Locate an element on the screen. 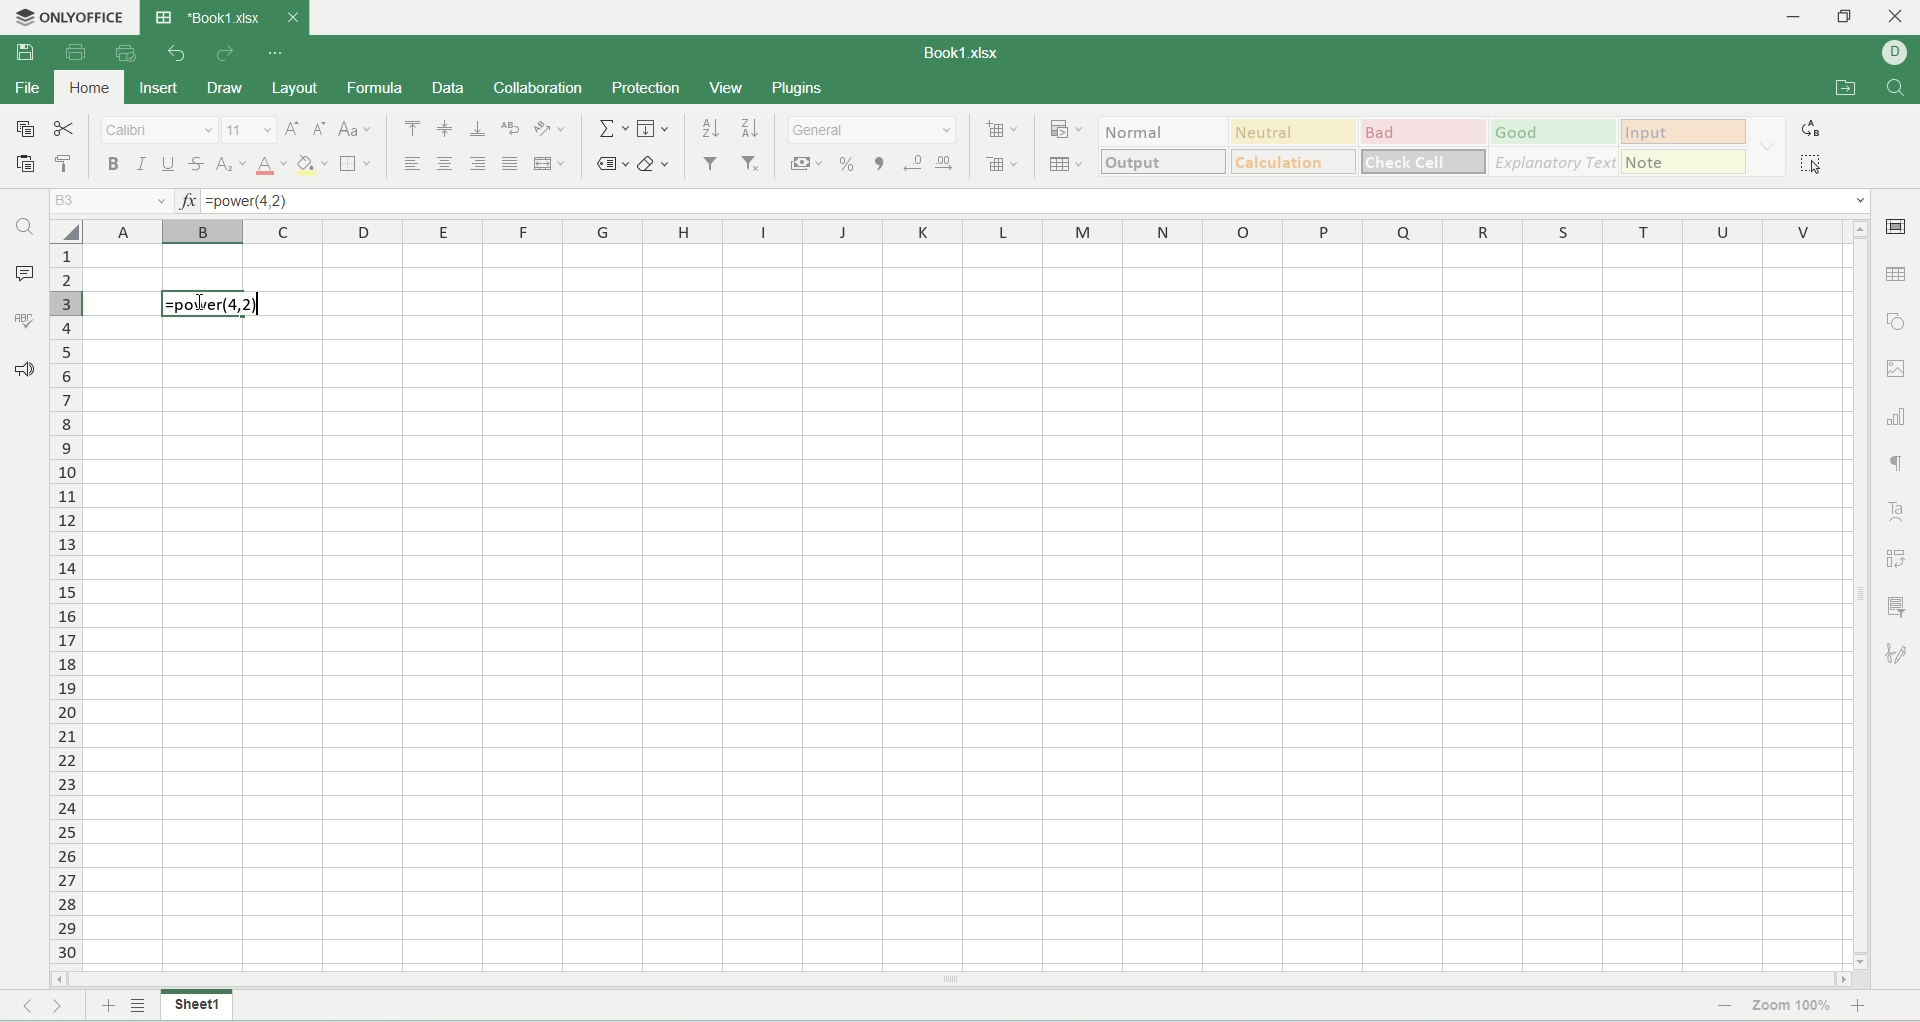 The height and width of the screenshot is (1022, 1920). format as table template is located at coordinates (1070, 164).